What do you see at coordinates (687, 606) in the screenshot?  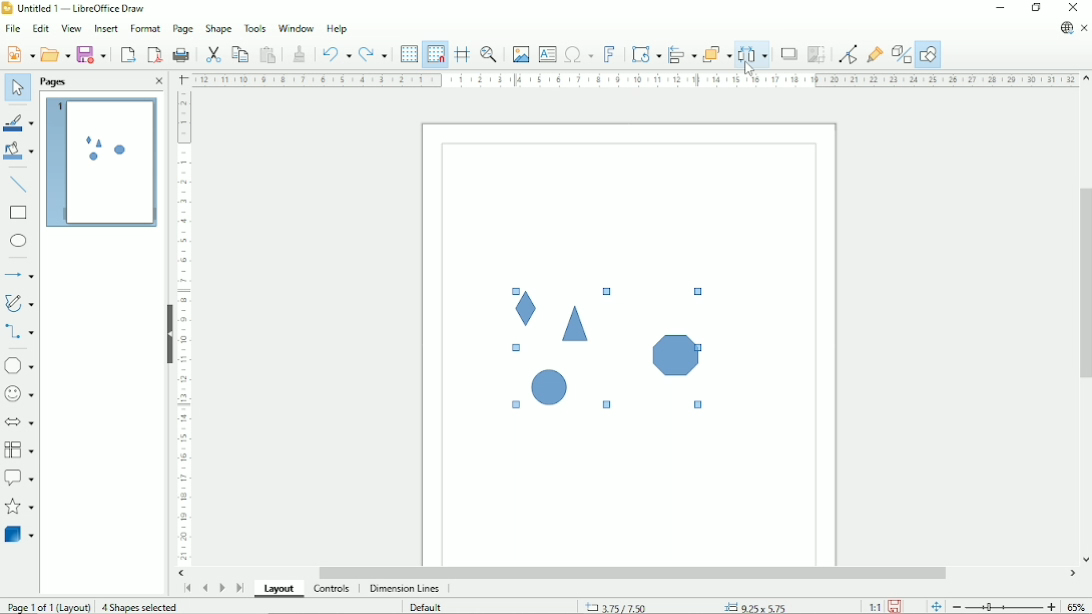 I see `Cursor position` at bounding box center [687, 606].